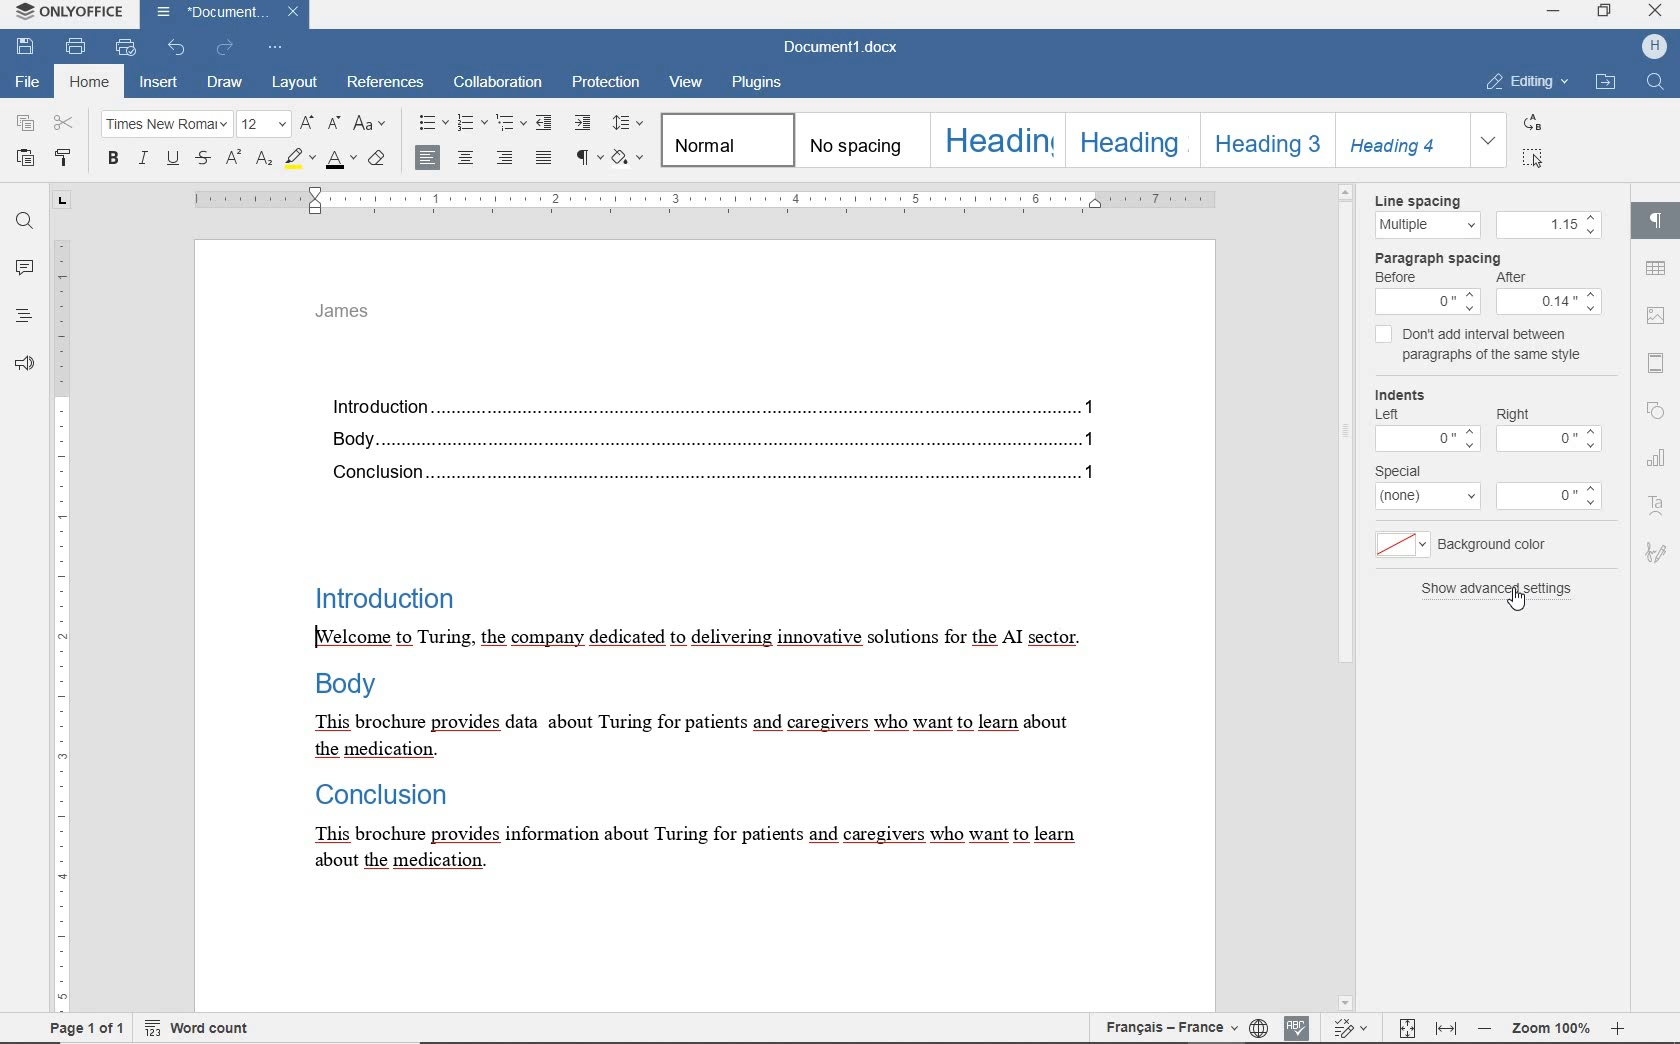 Image resolution: width=1680 pixels, height=1044 pixels. What do you see at coordinates (1549, 225) in the screenshot?
I see `1.15` at bounding box center [1549, 225].